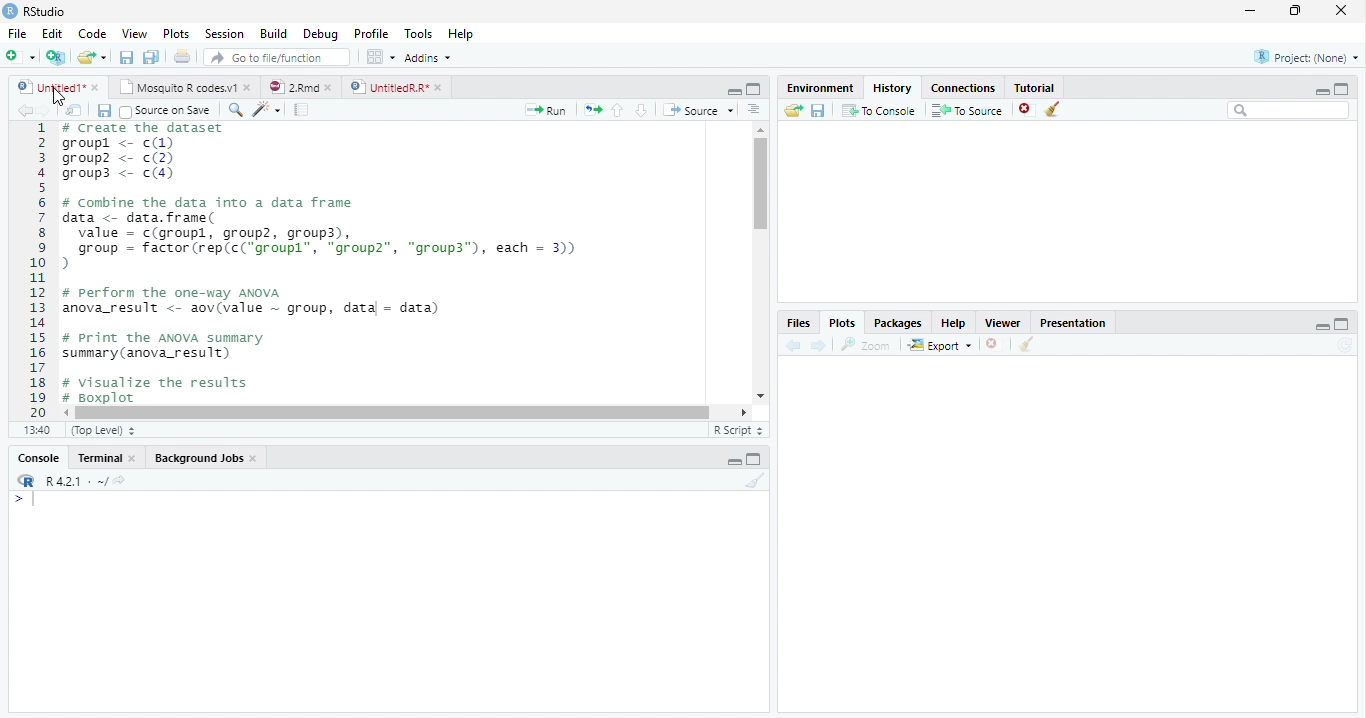 The width and height of the screenshot is (1366, 718). Describe the element at coordinates (15, 31) in the screenshot. I see `File` at that location.